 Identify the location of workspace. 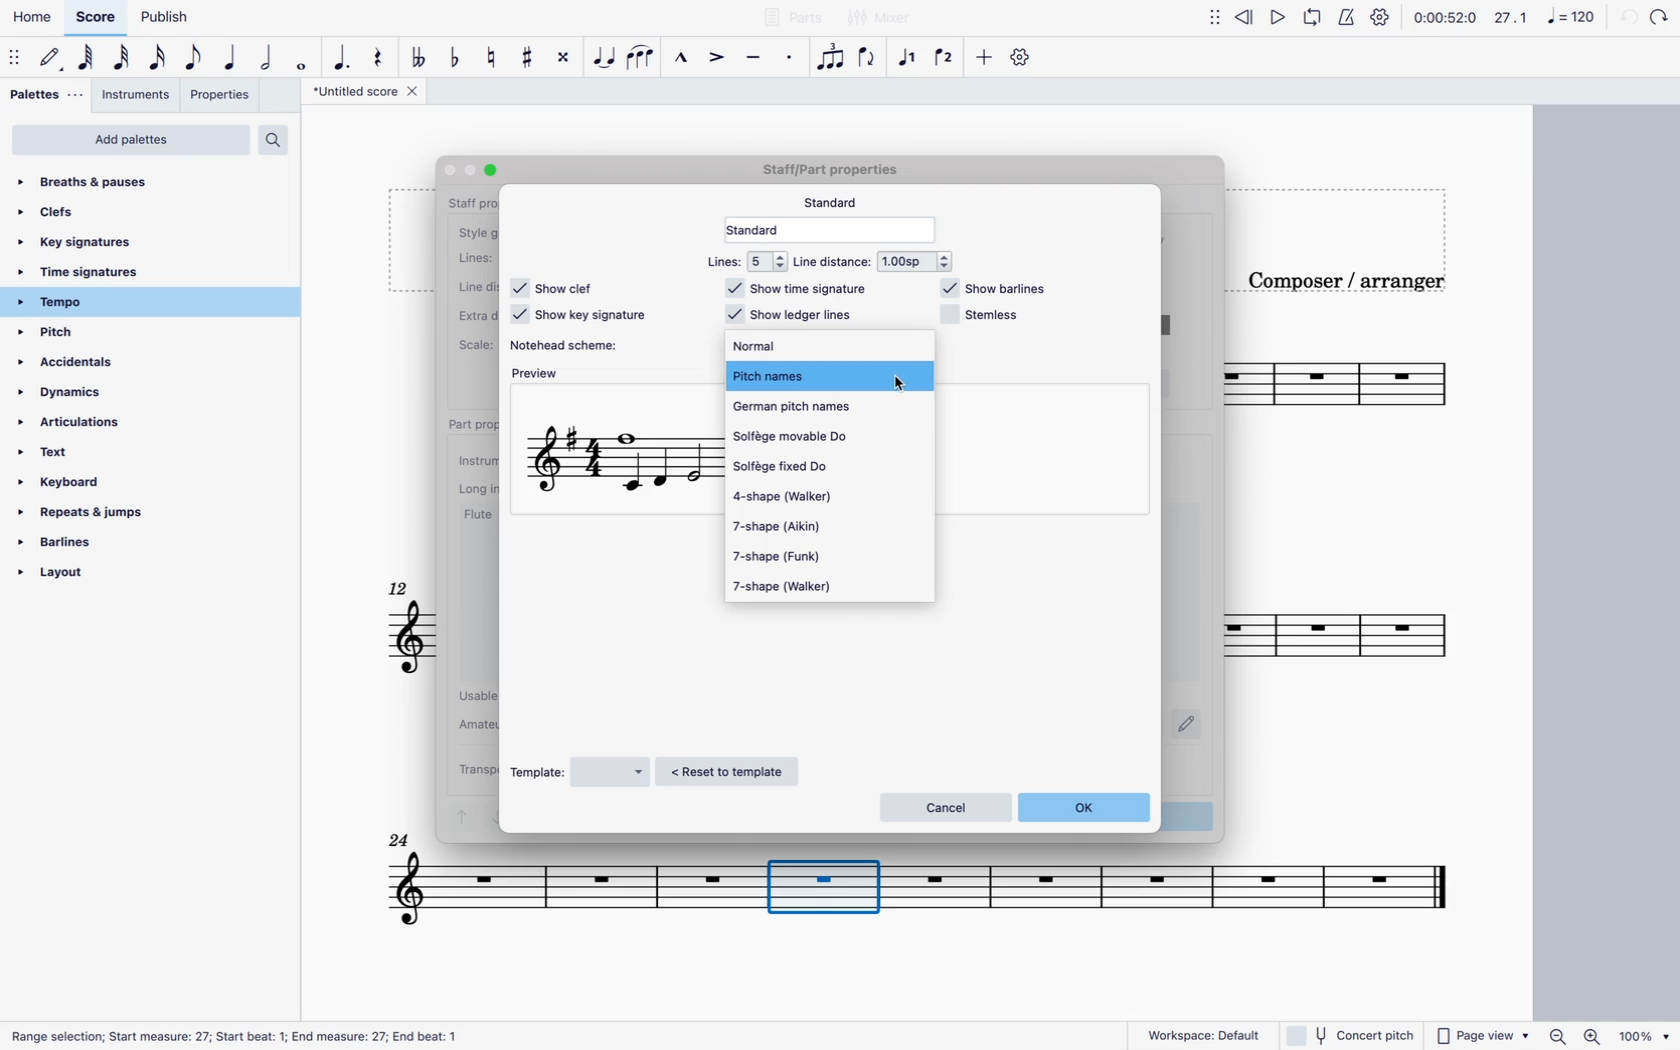
(1205, 1034).